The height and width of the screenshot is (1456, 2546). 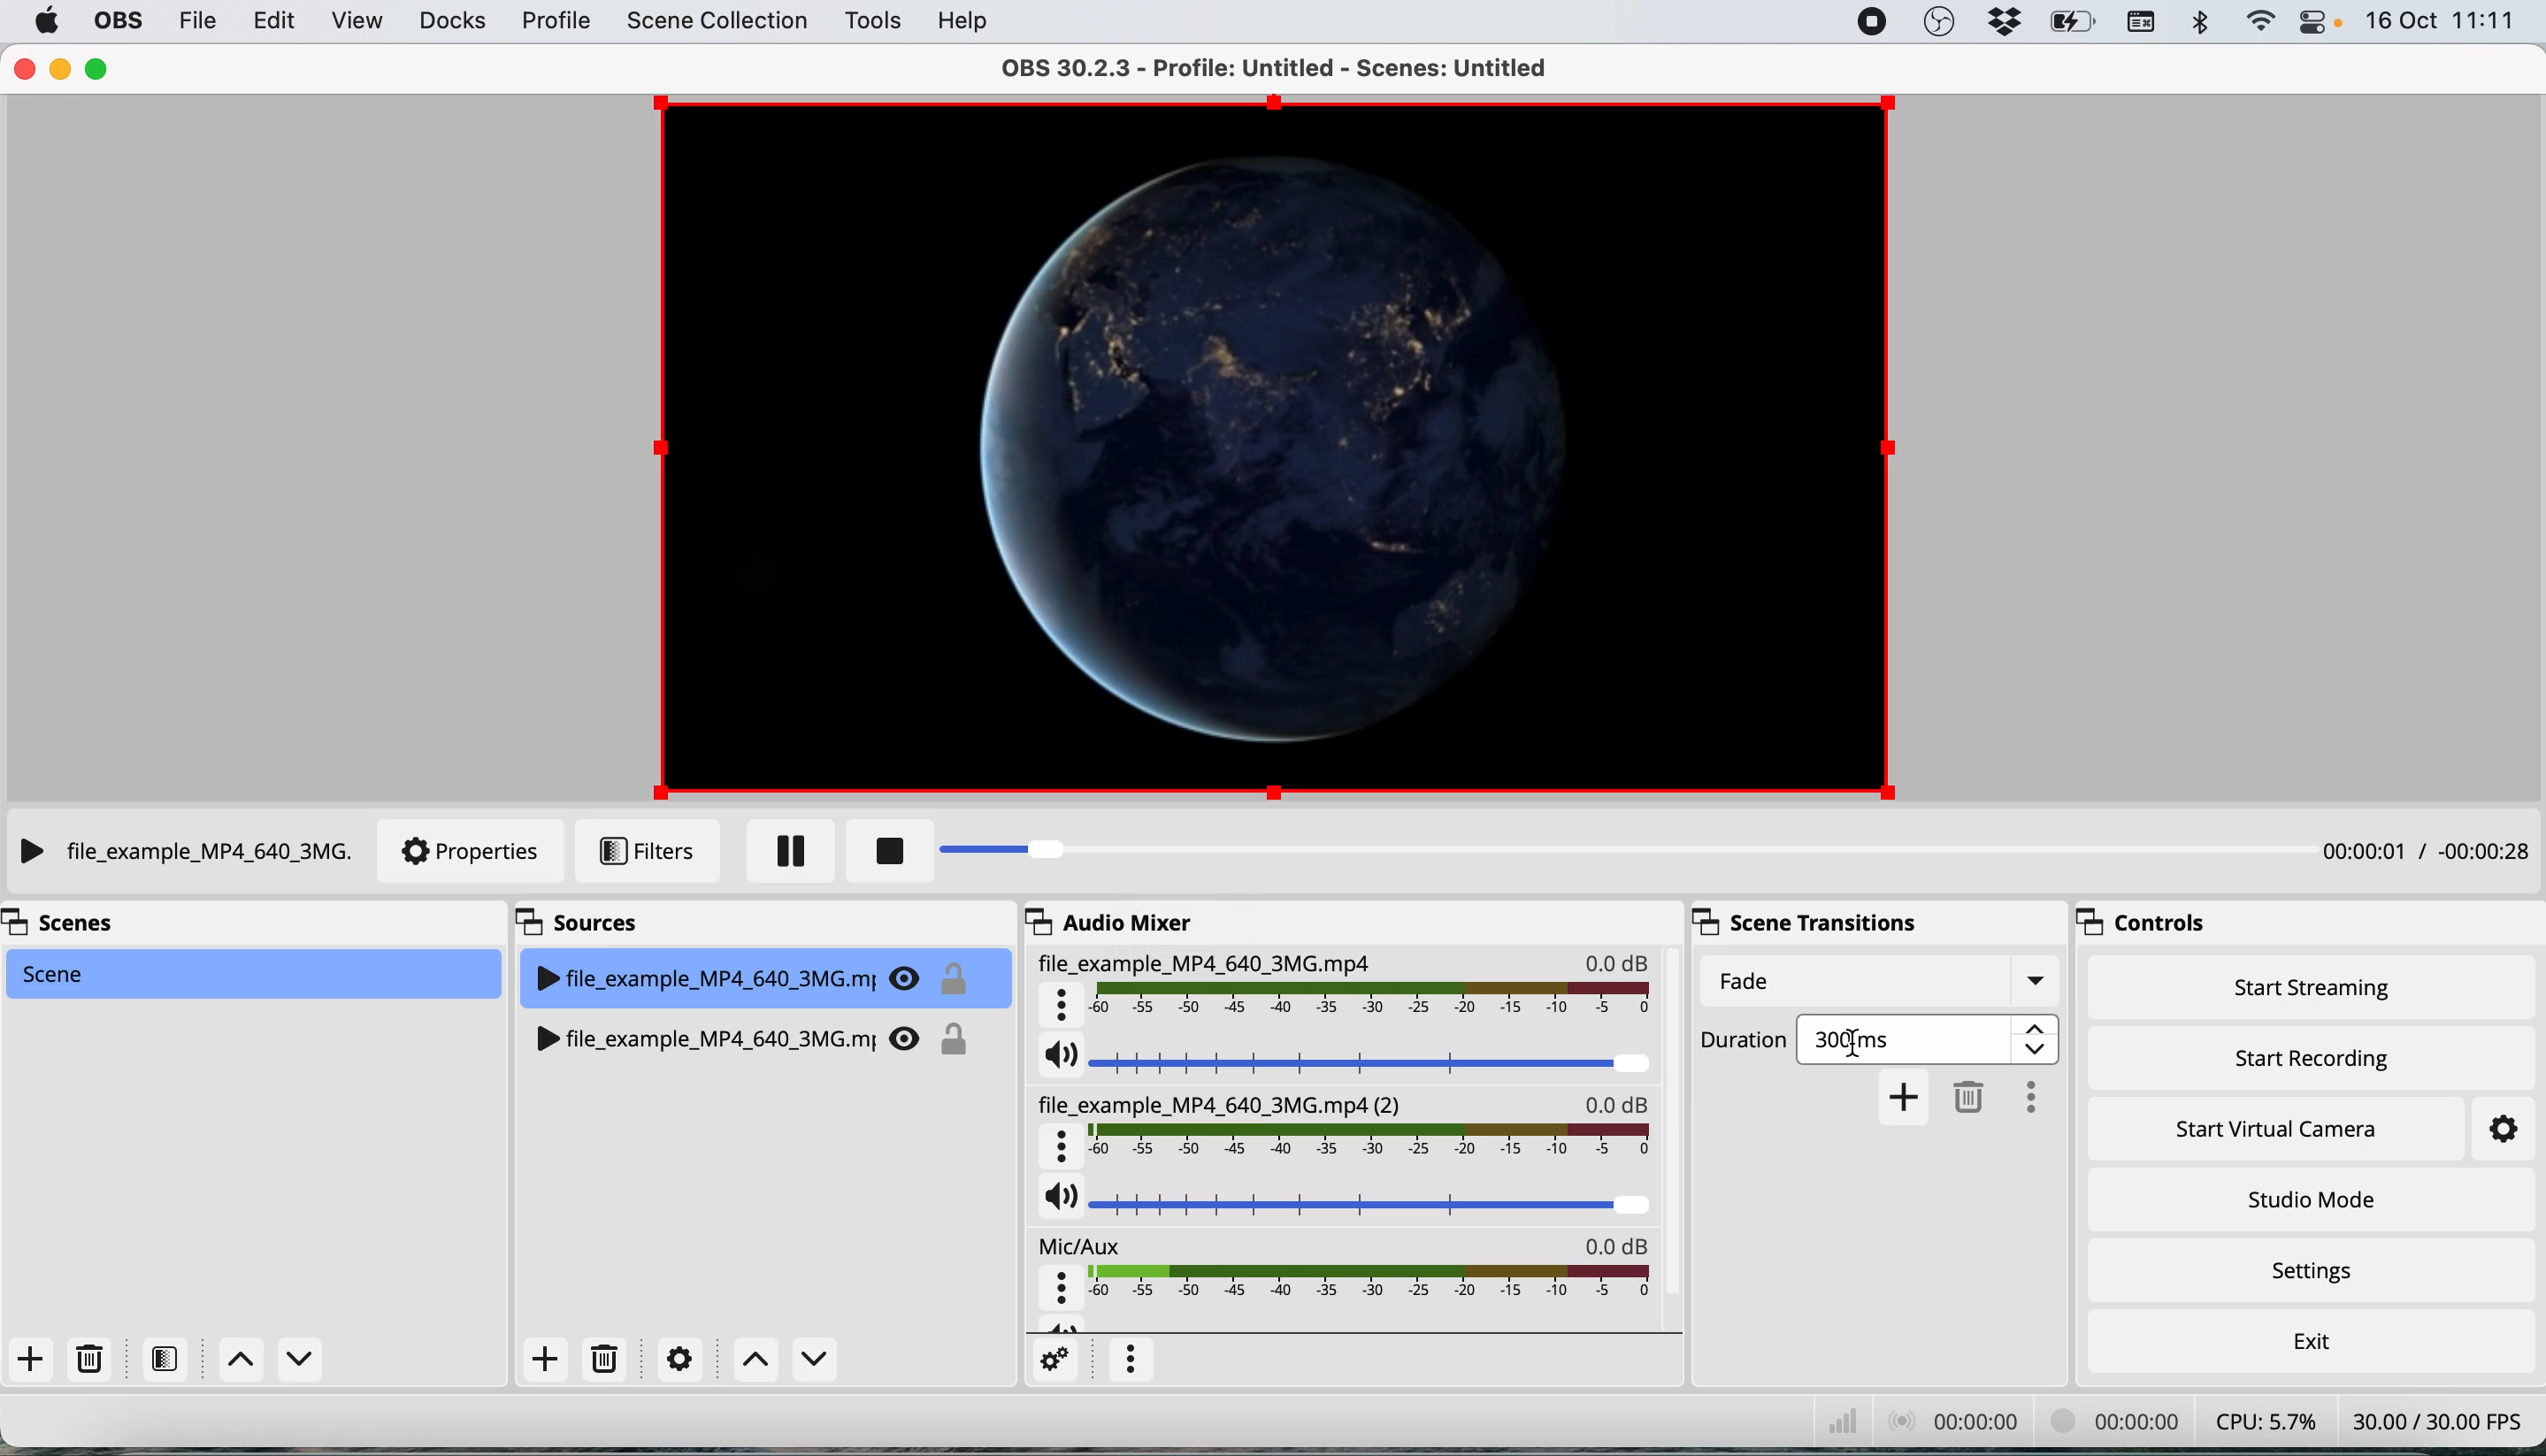 What do you see at coordinates (260, 974) in the screenshot?
I see `current scene` at bounding box center [260, 974].